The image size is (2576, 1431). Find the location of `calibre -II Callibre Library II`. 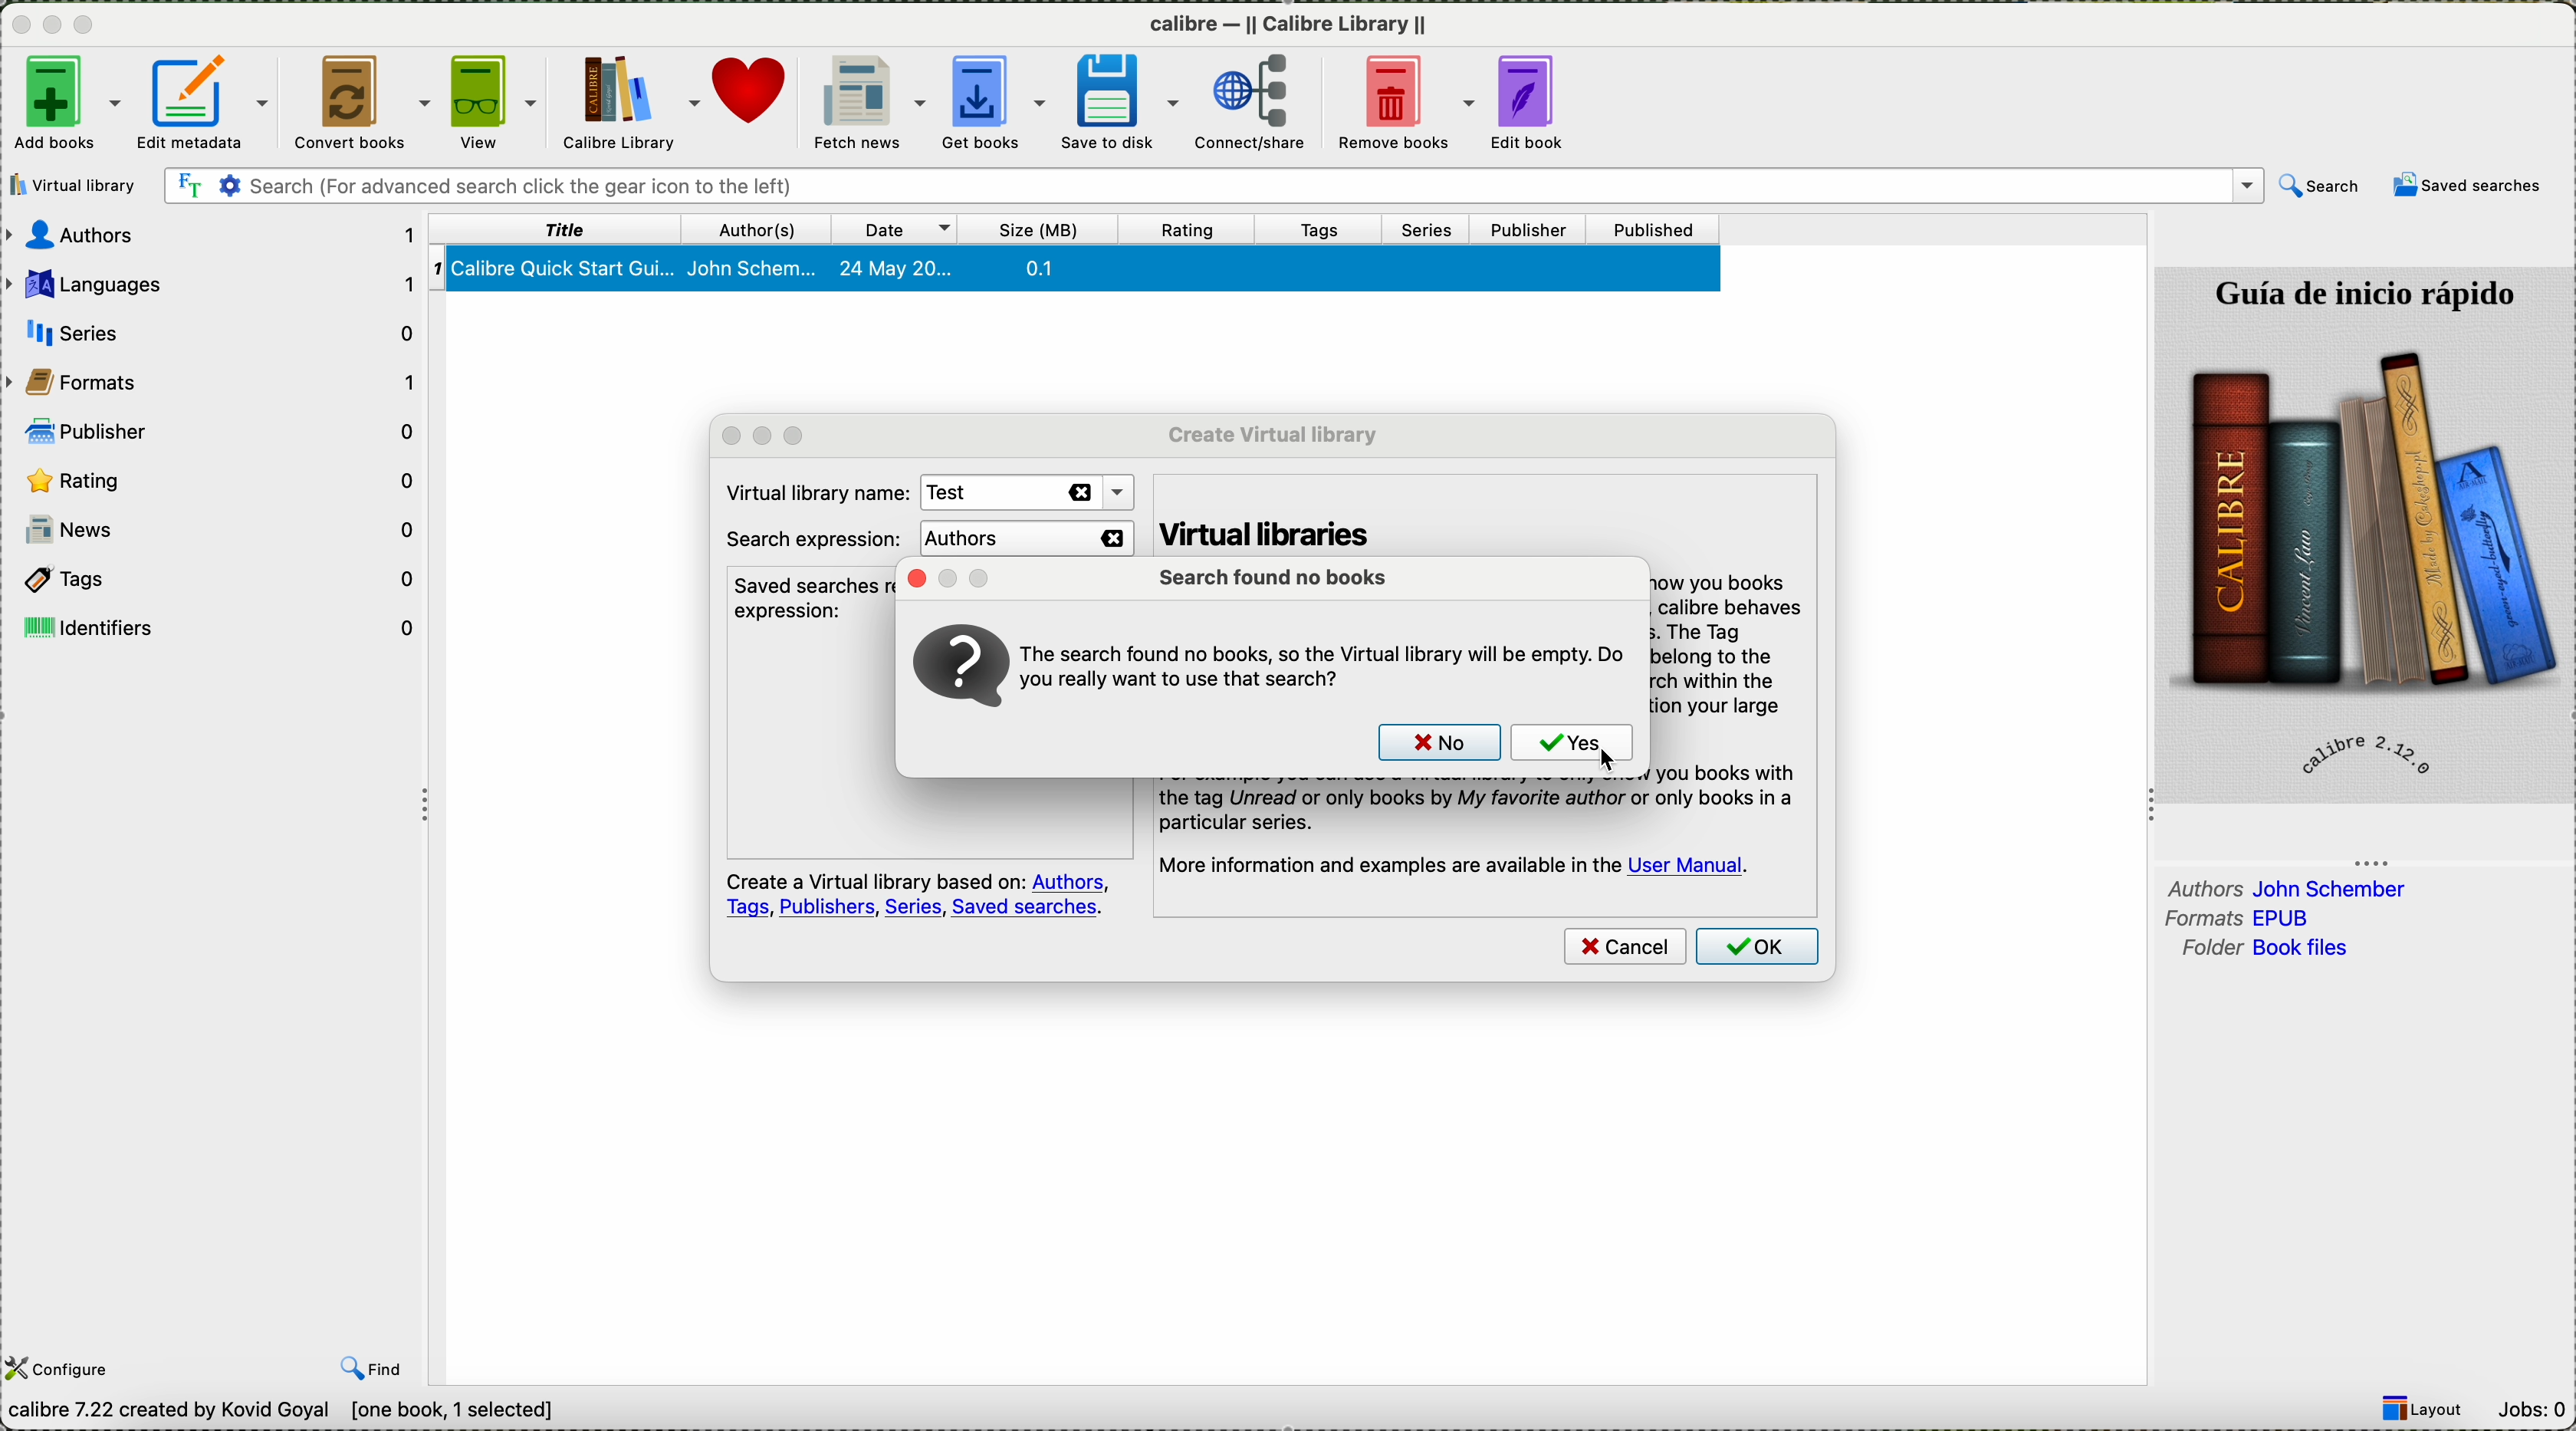

calibre -II Callibre Library II is located at coordinates (1289, 29).